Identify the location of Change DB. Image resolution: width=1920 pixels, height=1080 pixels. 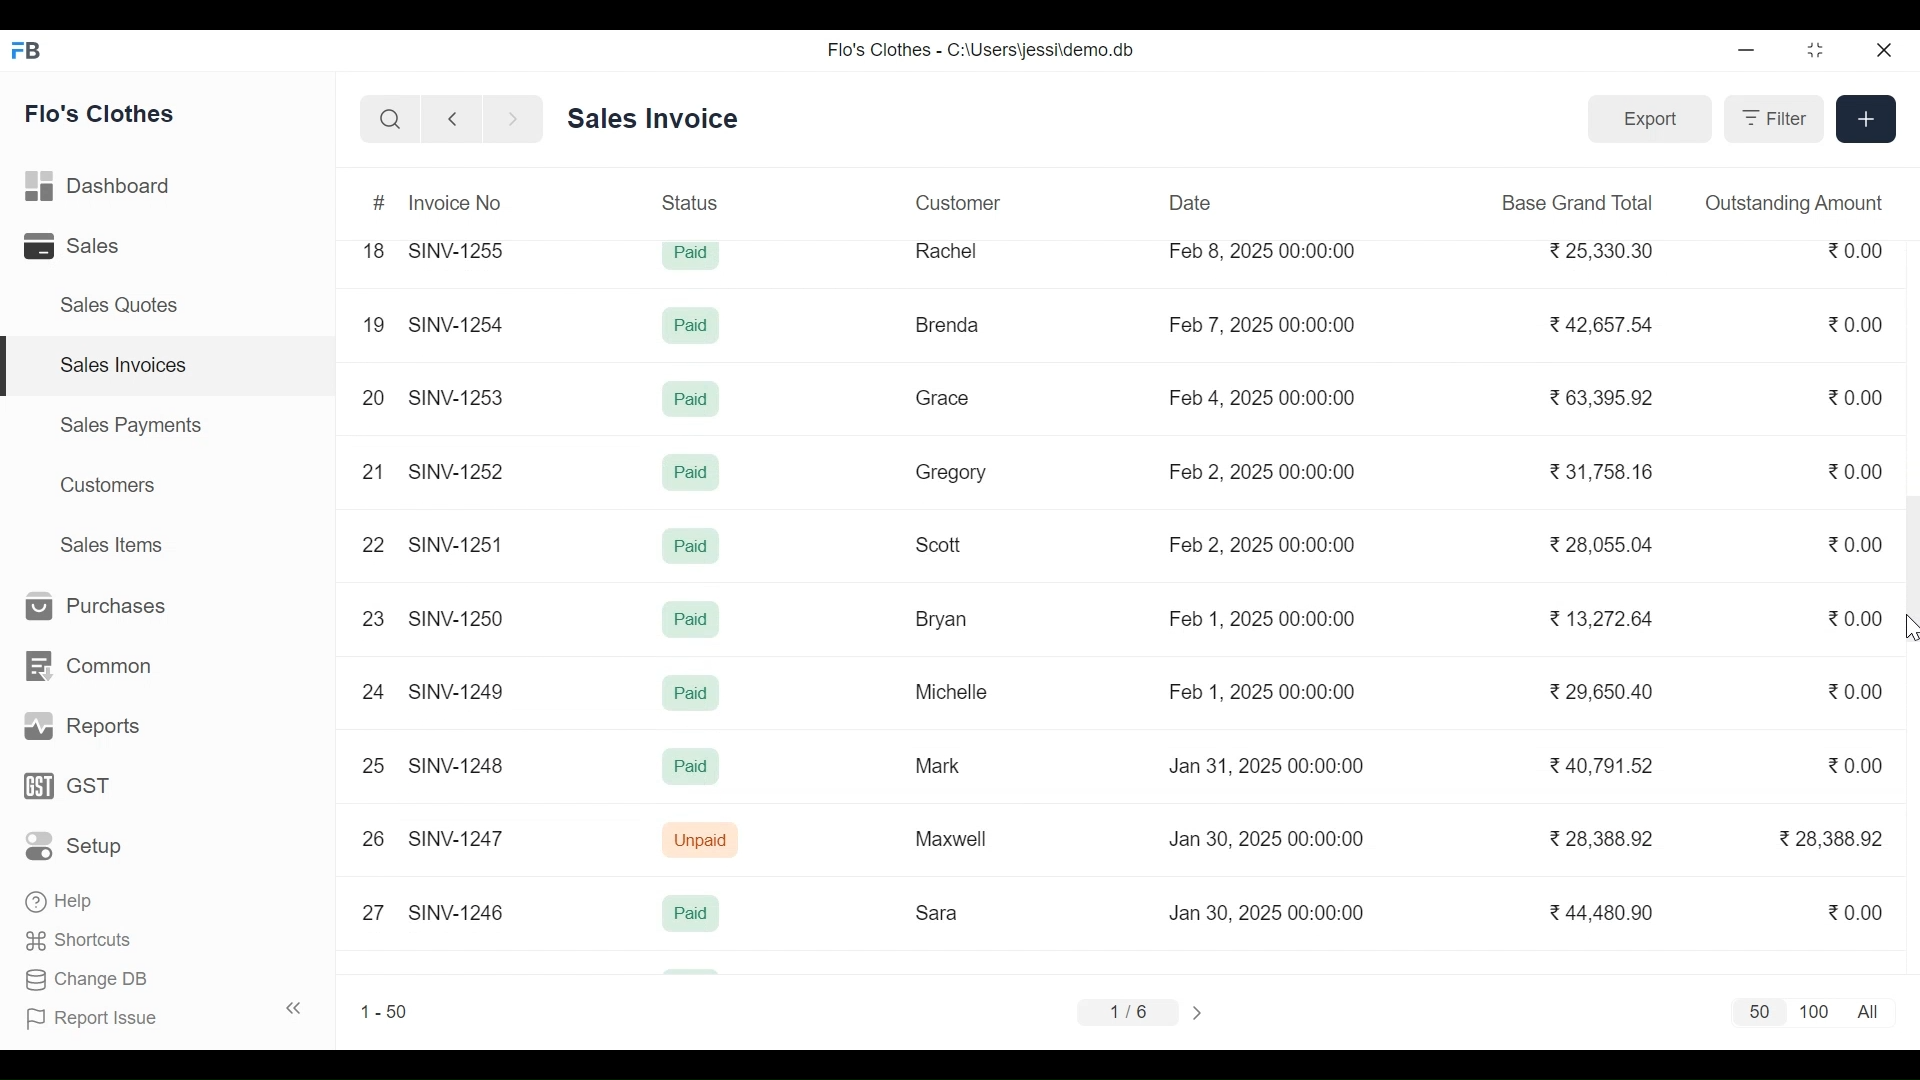
(88, 982).